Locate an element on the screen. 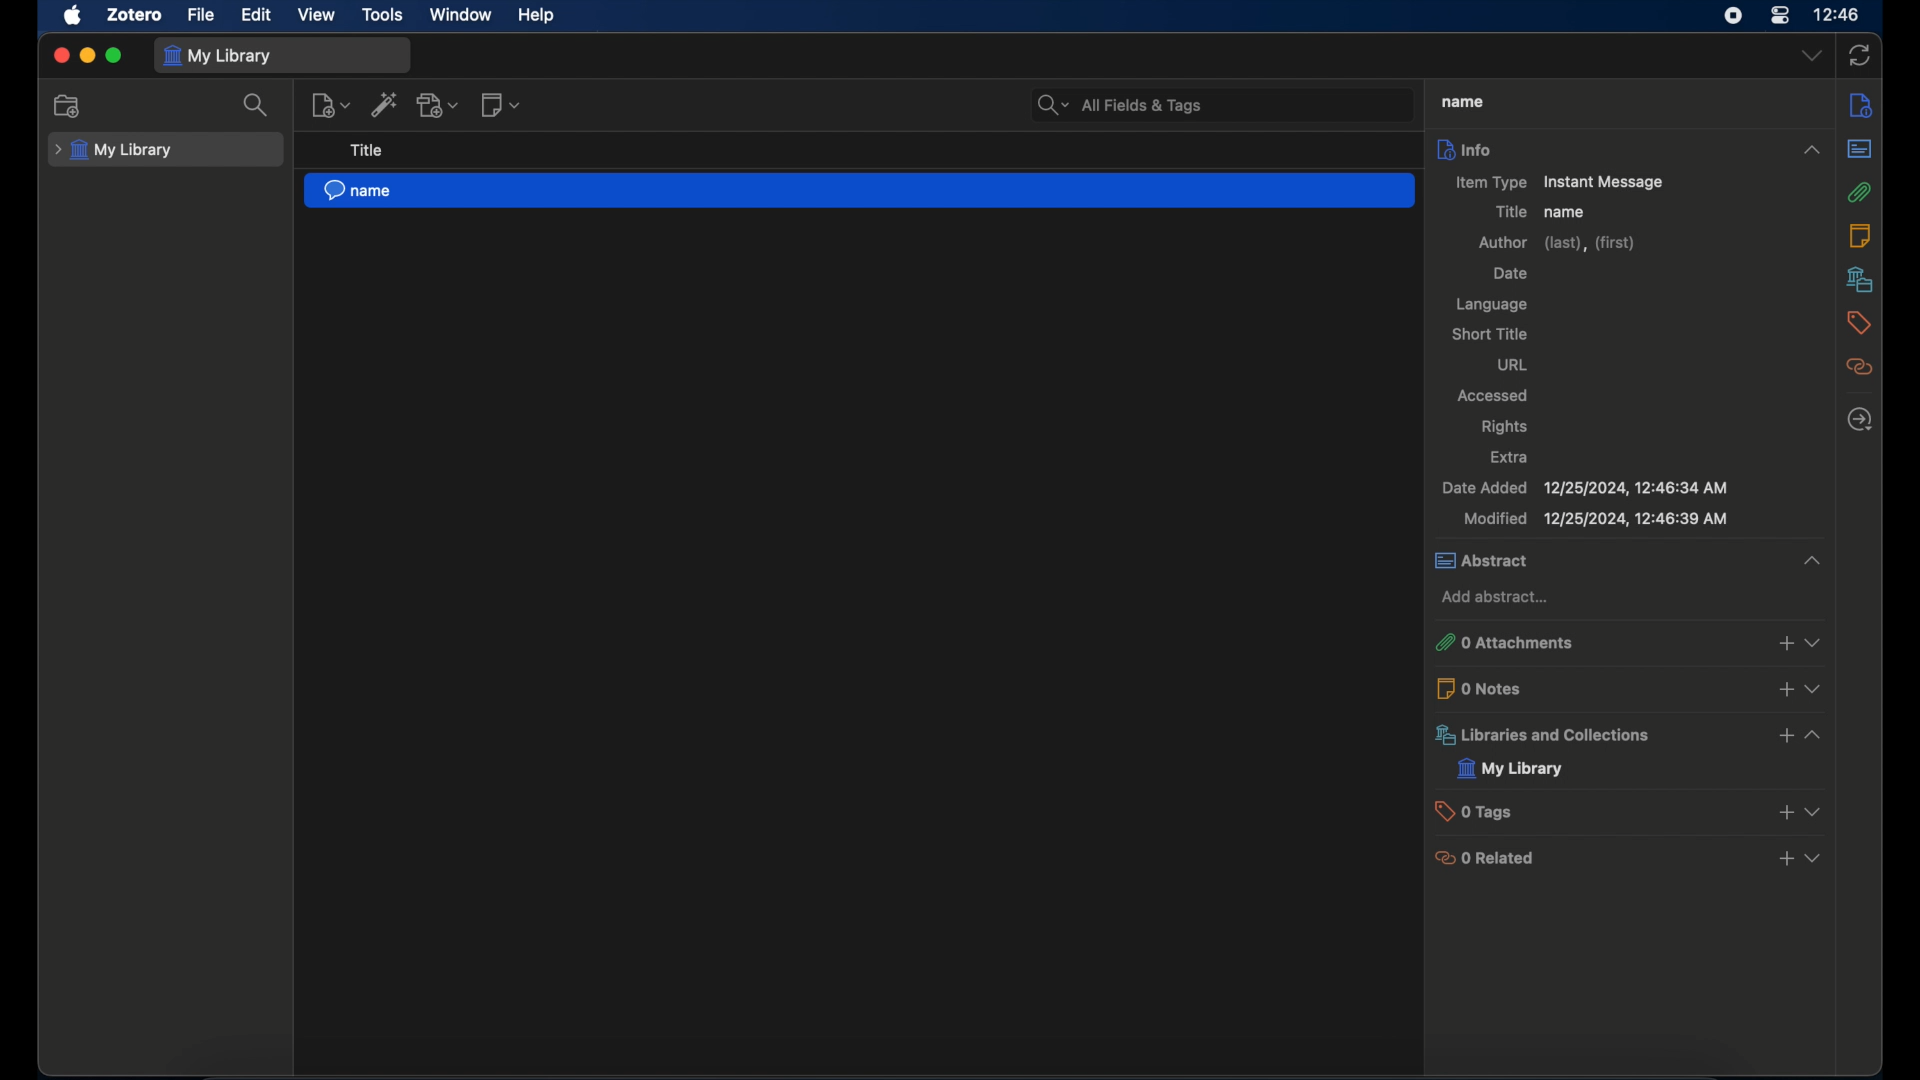 The width and height of the screenshot is (1920, 1080). new item is located at coordinates (331, 105).